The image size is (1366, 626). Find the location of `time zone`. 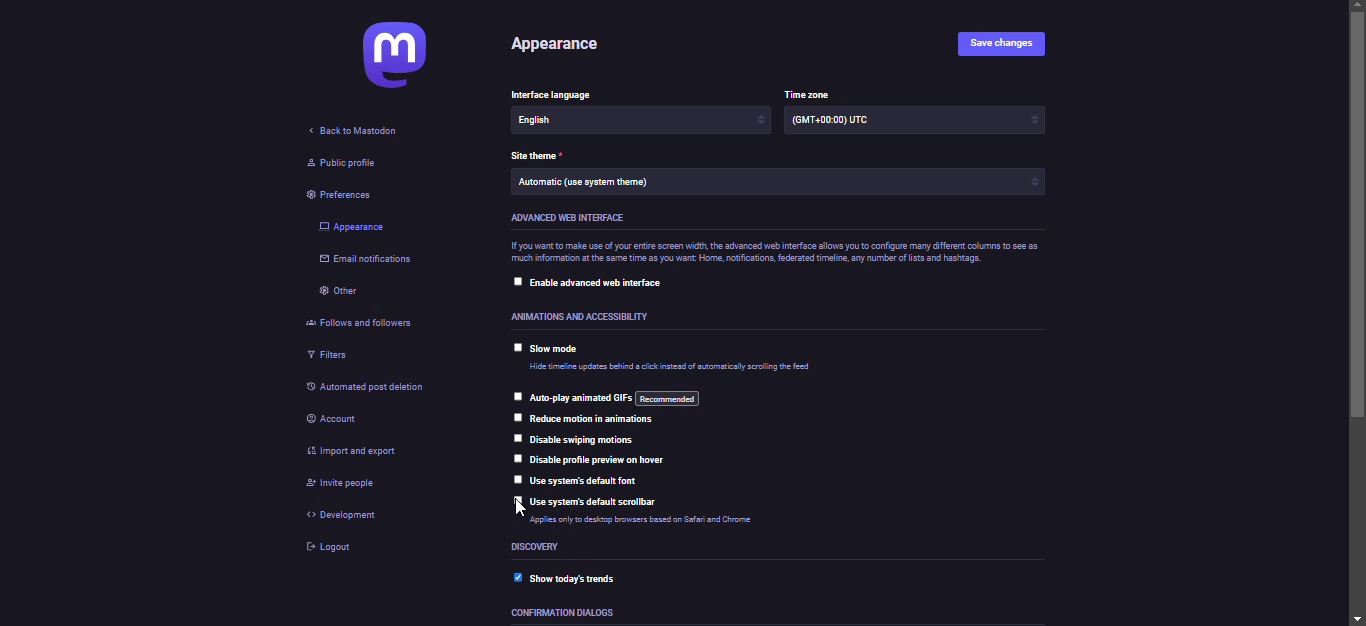

time zone is located at coordinates (838, 122).